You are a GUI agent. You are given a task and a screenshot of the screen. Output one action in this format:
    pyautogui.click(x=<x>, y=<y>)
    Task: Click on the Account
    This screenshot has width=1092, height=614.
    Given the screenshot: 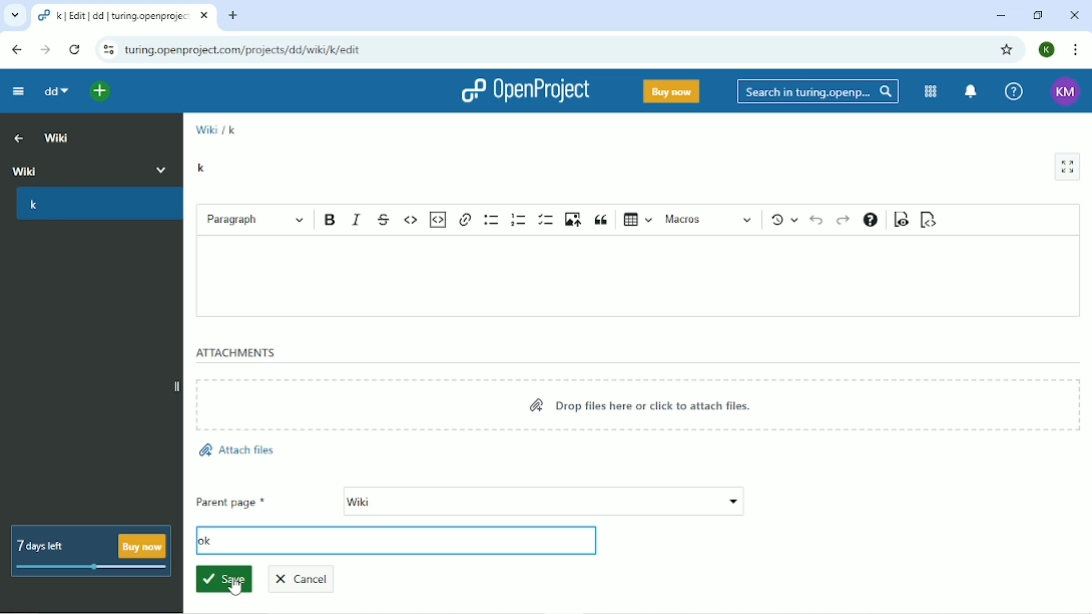 What is the action you would take?
    pyautogui.click(x=1063, y=90)
    